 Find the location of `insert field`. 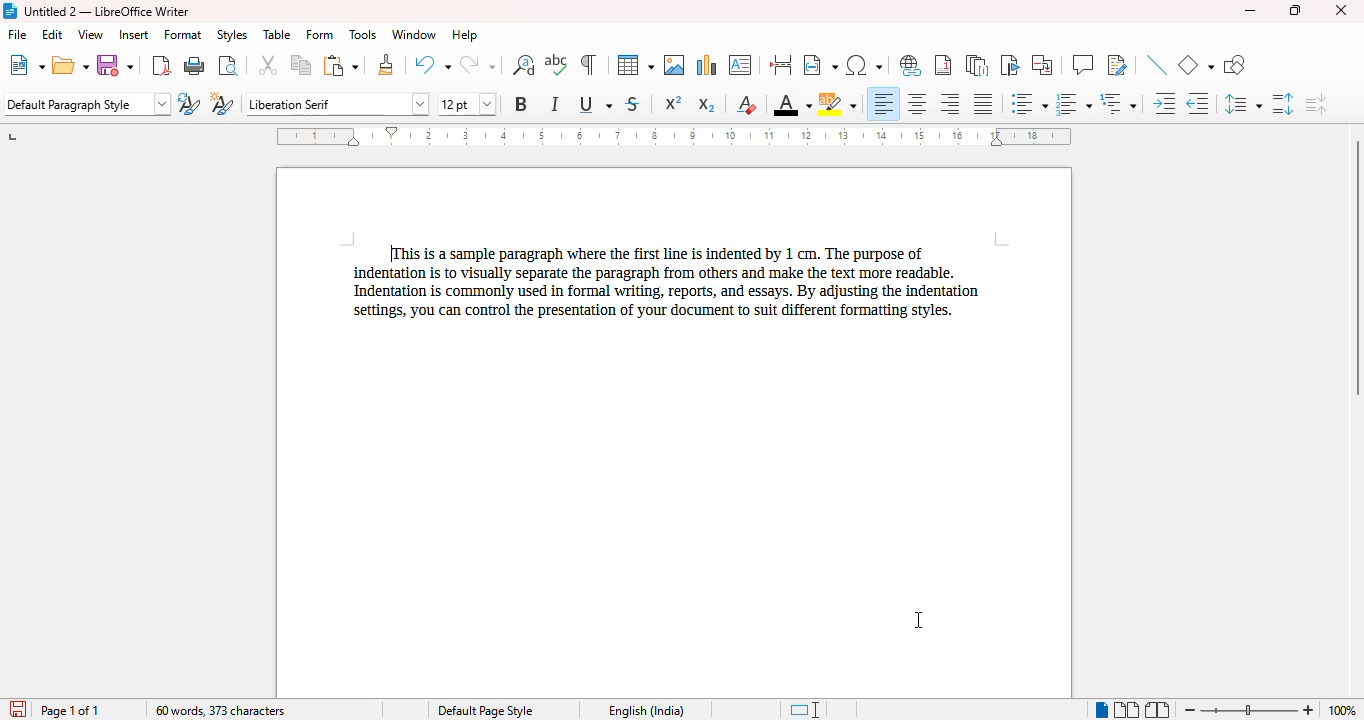

insert field is located at coordinates (819, 65).